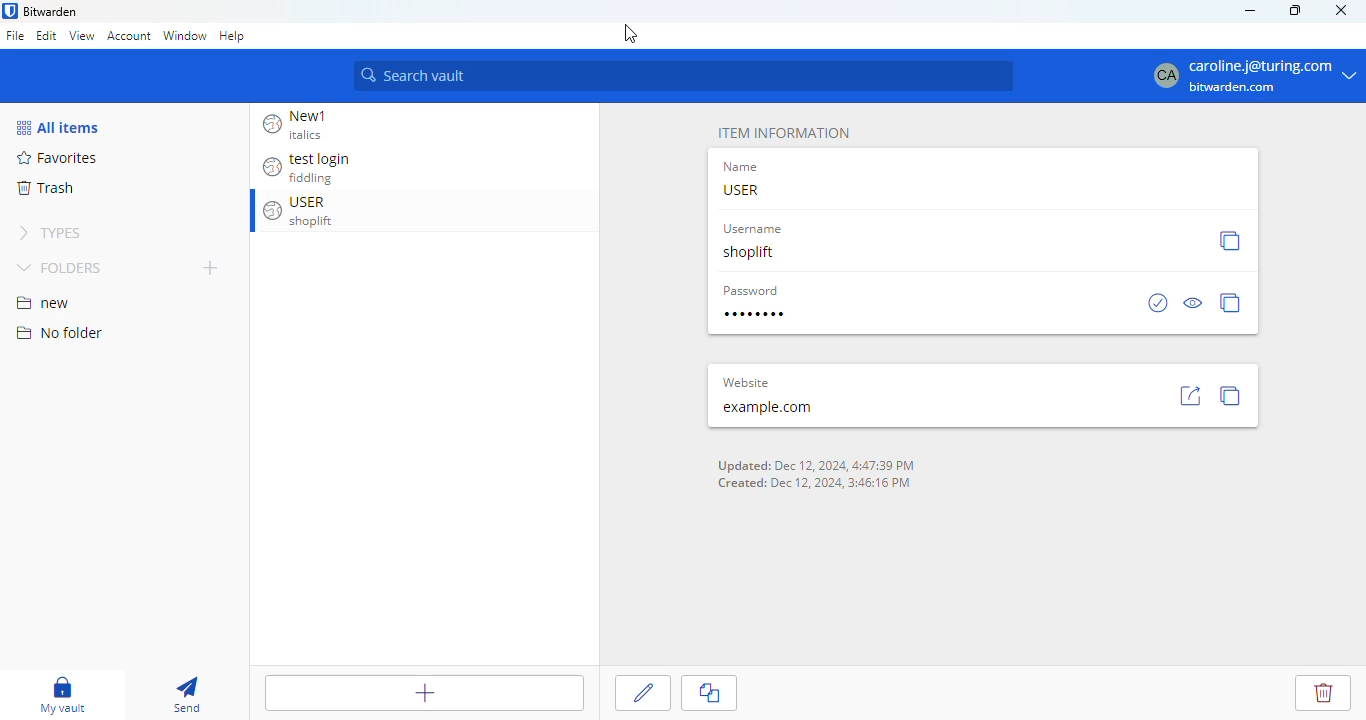 The image size is (1366, 720). What do you see at coordinates (743, 166) in the screenshot?
I see `Name` at bounding box center [743, 166].